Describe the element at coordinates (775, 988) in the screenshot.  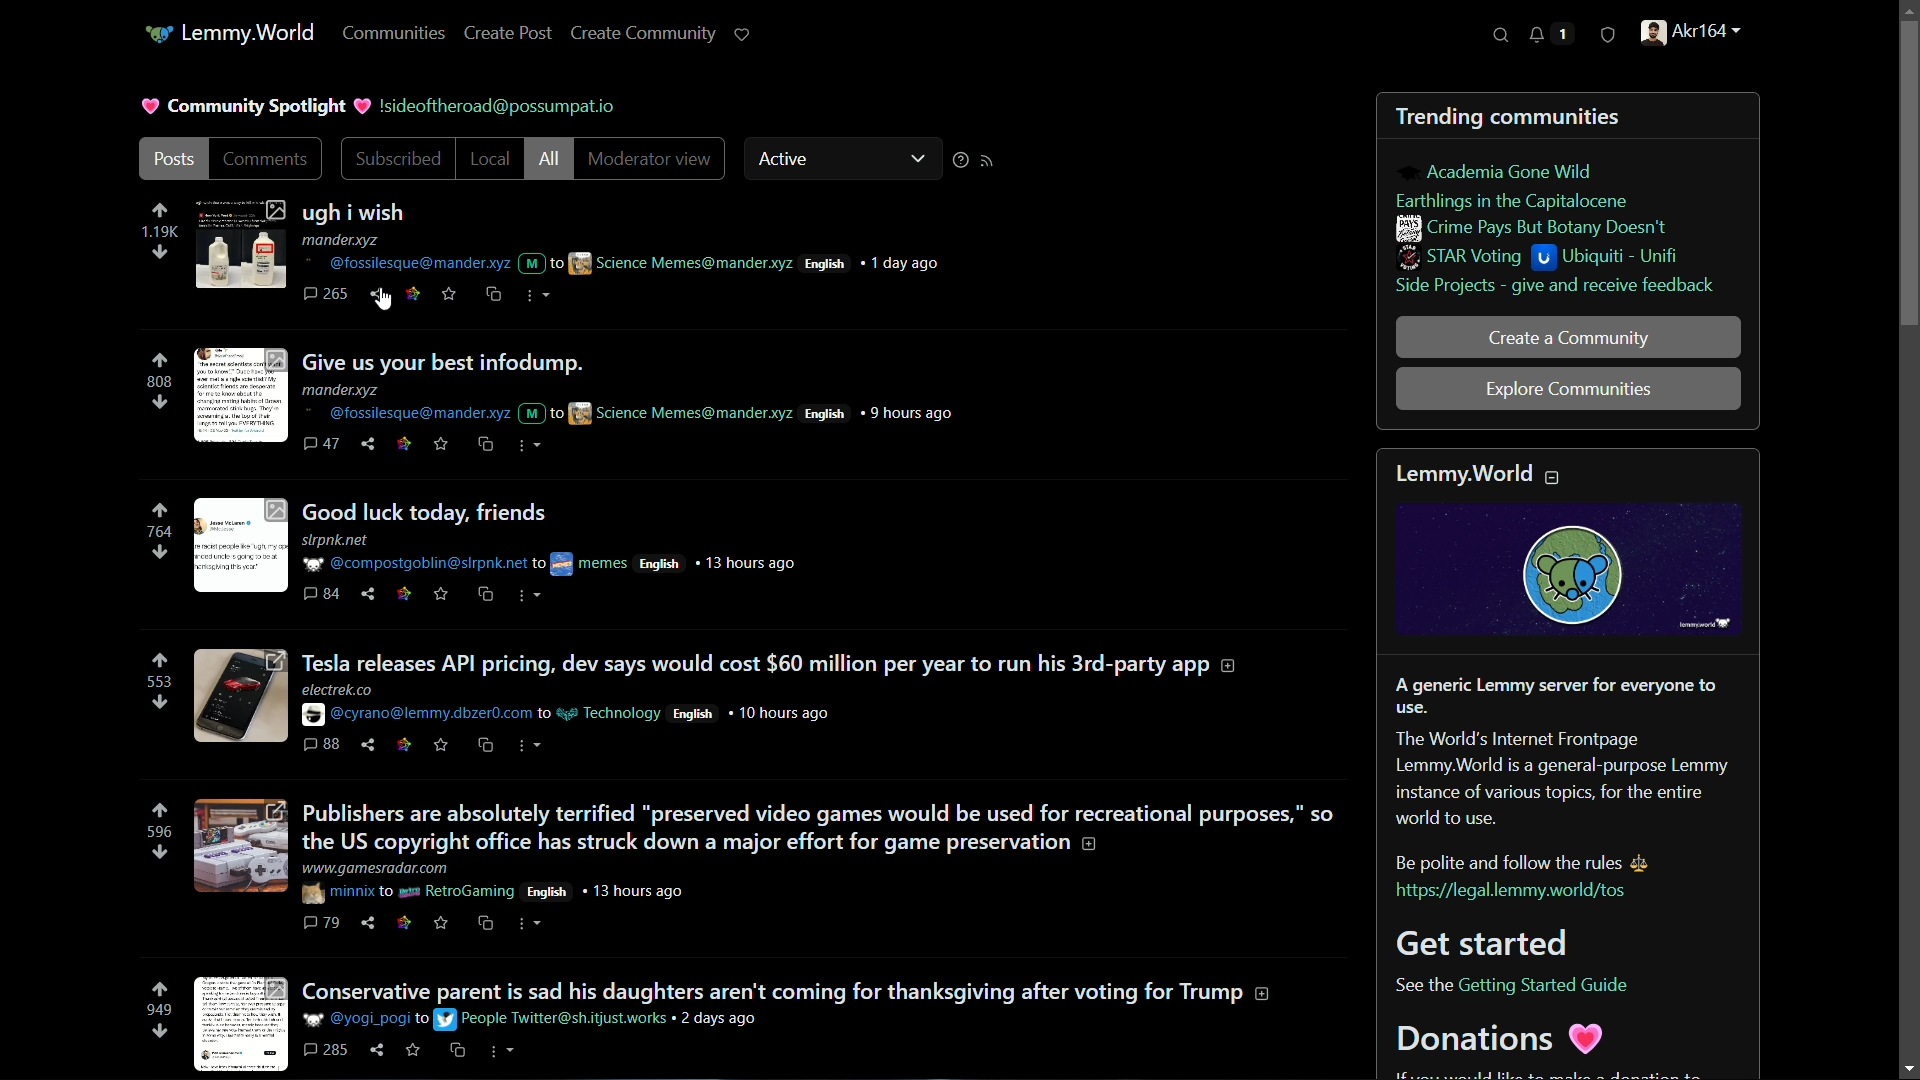
I see `Conservative parent is sad his daughters aren't coming for thanksgiving after voting for Trump` at that location.